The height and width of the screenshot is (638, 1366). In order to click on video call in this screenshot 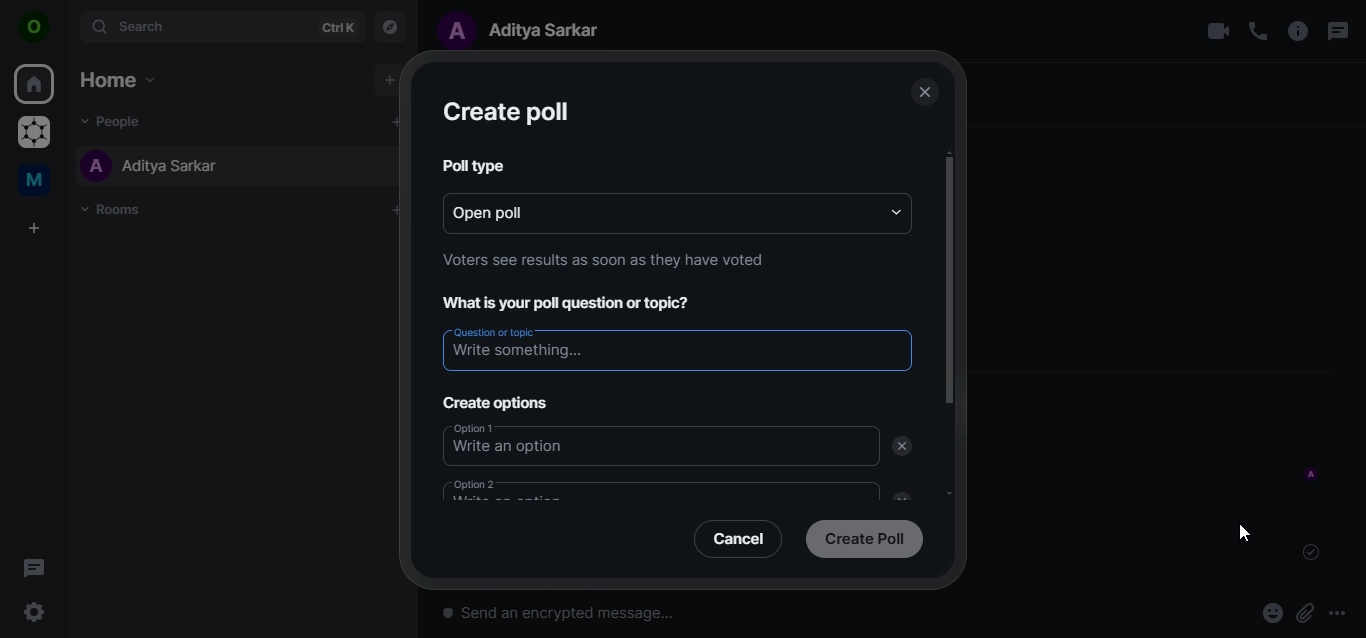, I will do `click(1217, 31)`.